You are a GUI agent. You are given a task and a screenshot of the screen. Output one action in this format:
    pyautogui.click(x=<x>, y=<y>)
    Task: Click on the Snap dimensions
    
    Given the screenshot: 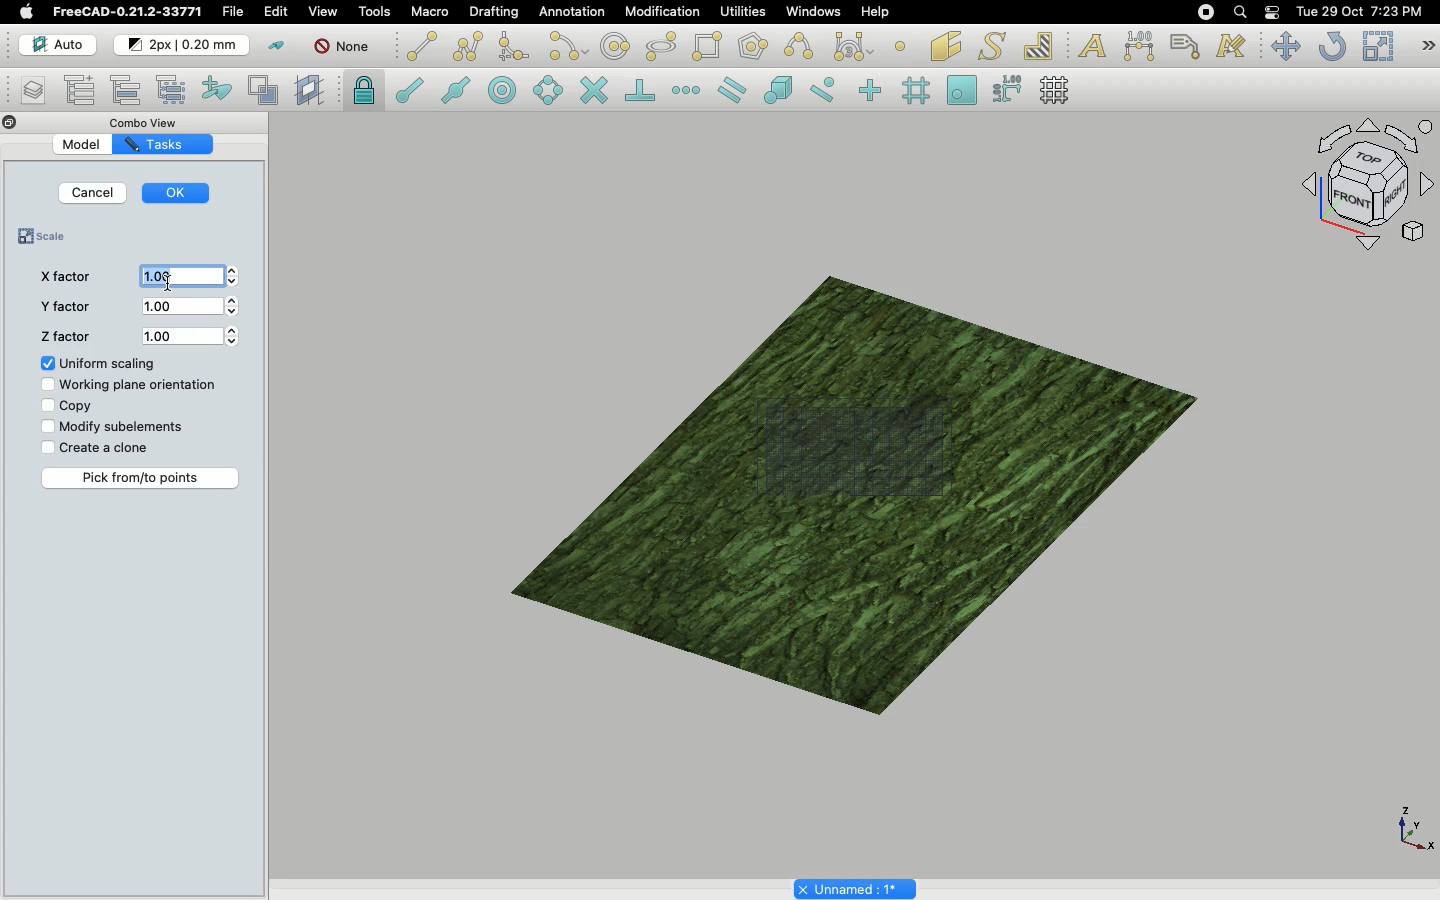 What is the action you would take?
    pyautogui.click(x=1004, y=89)
    